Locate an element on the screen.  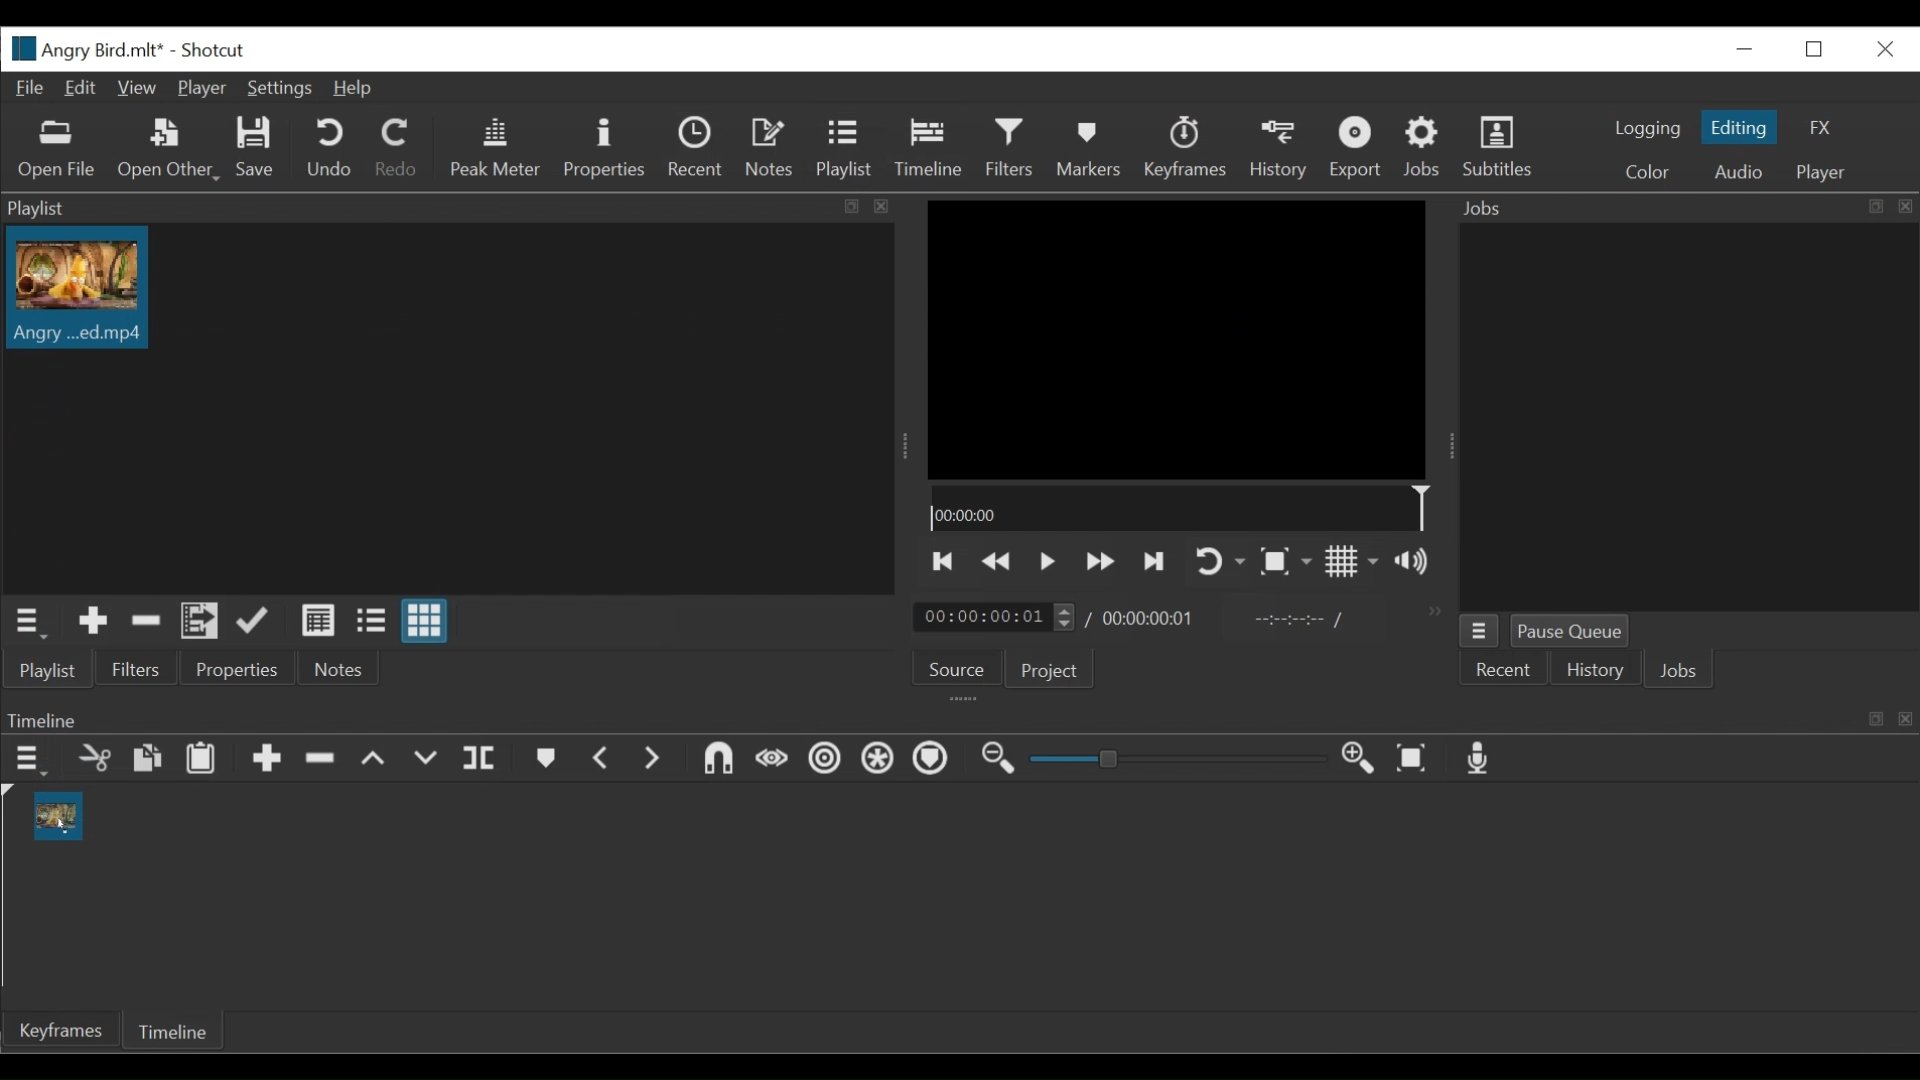
Clip is located at coordinates (77, 289).